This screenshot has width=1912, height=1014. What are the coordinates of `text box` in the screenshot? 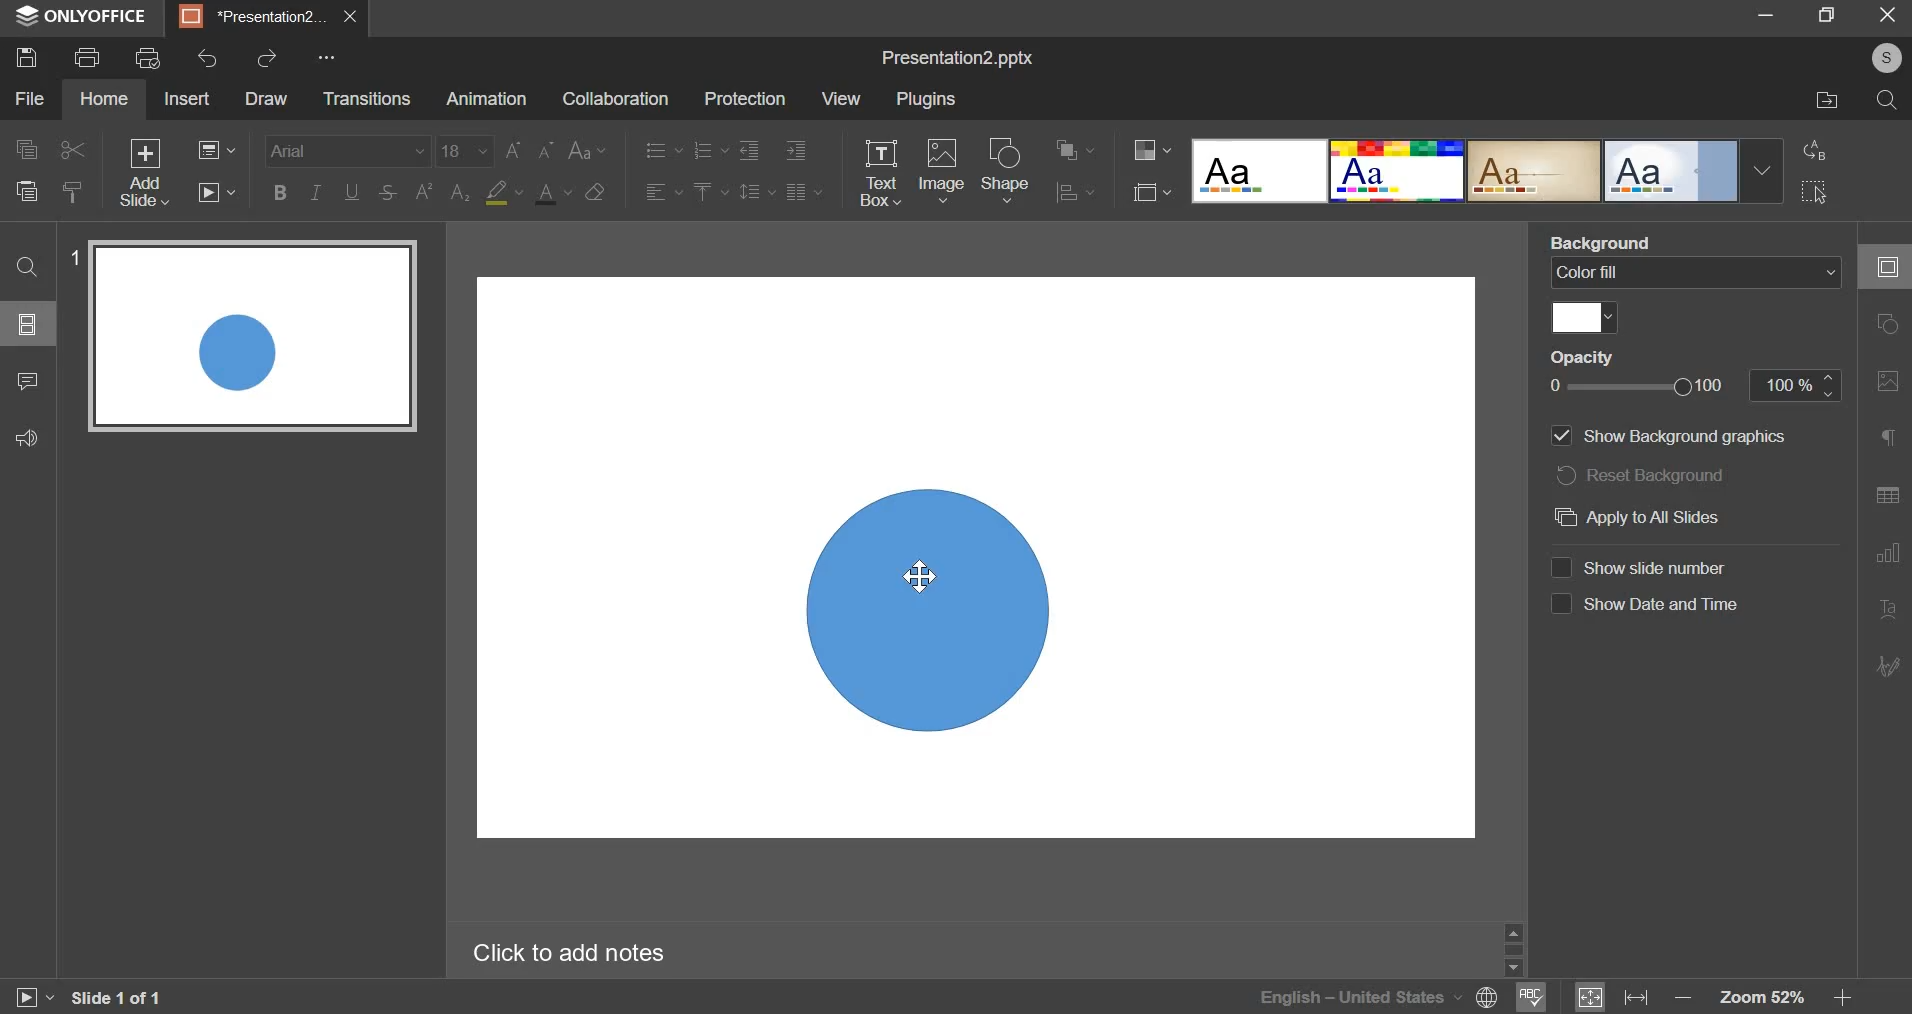 It's located at (882, 174).